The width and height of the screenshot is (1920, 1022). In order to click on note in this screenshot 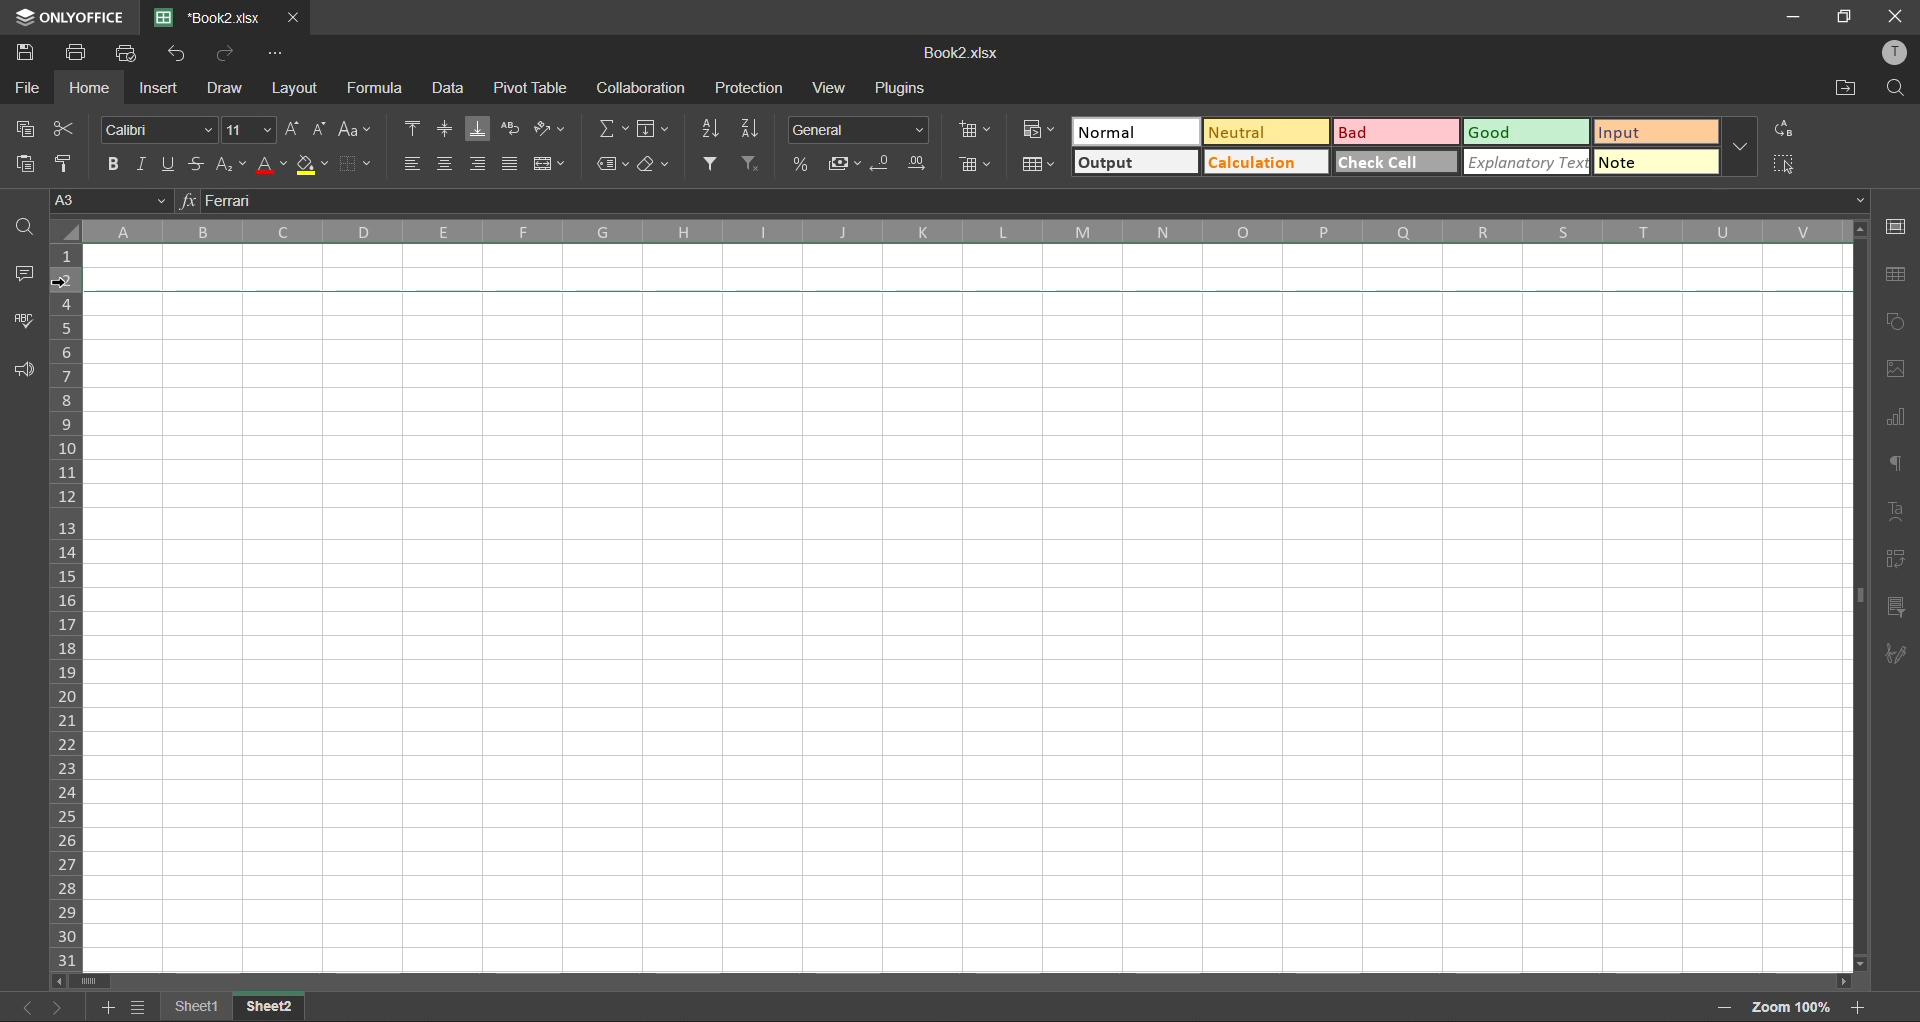, I will do `click(1654, 160)`.